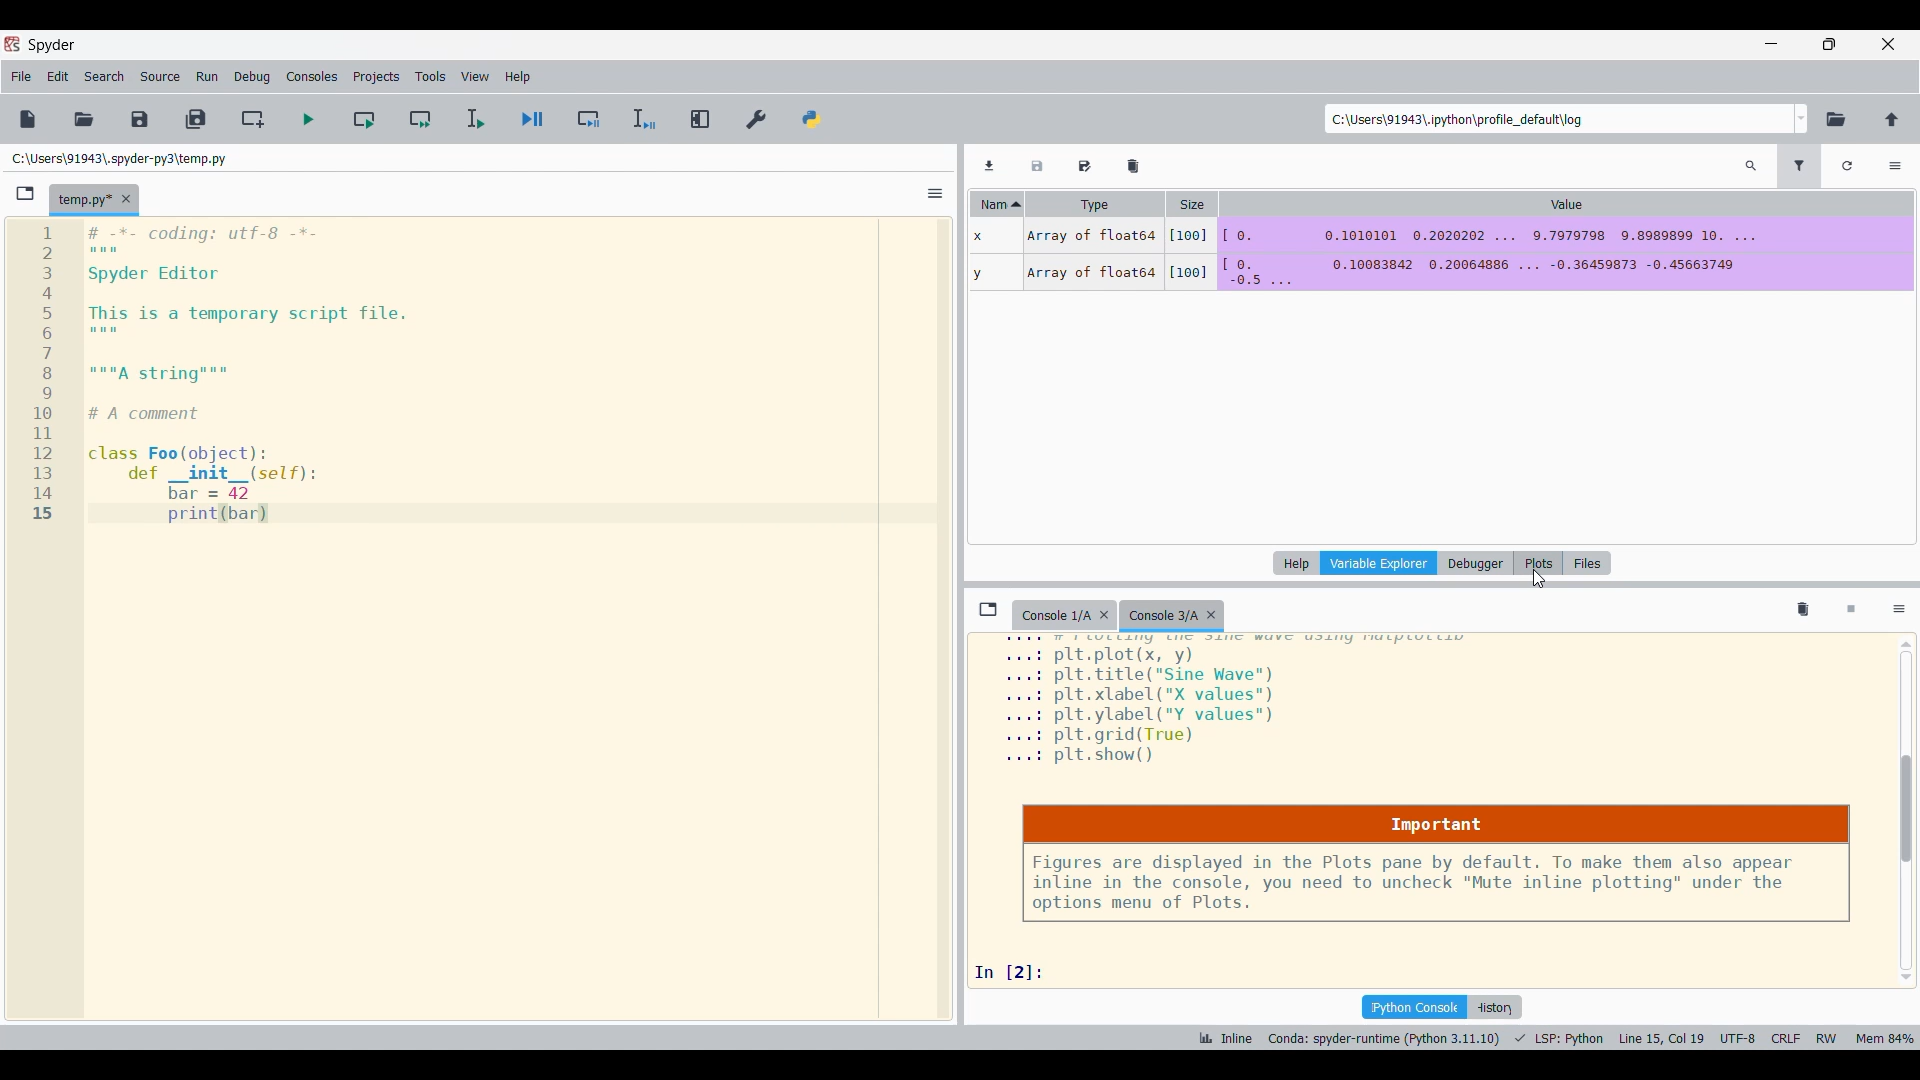  I want to click on Debug menu, so click(252, 75).